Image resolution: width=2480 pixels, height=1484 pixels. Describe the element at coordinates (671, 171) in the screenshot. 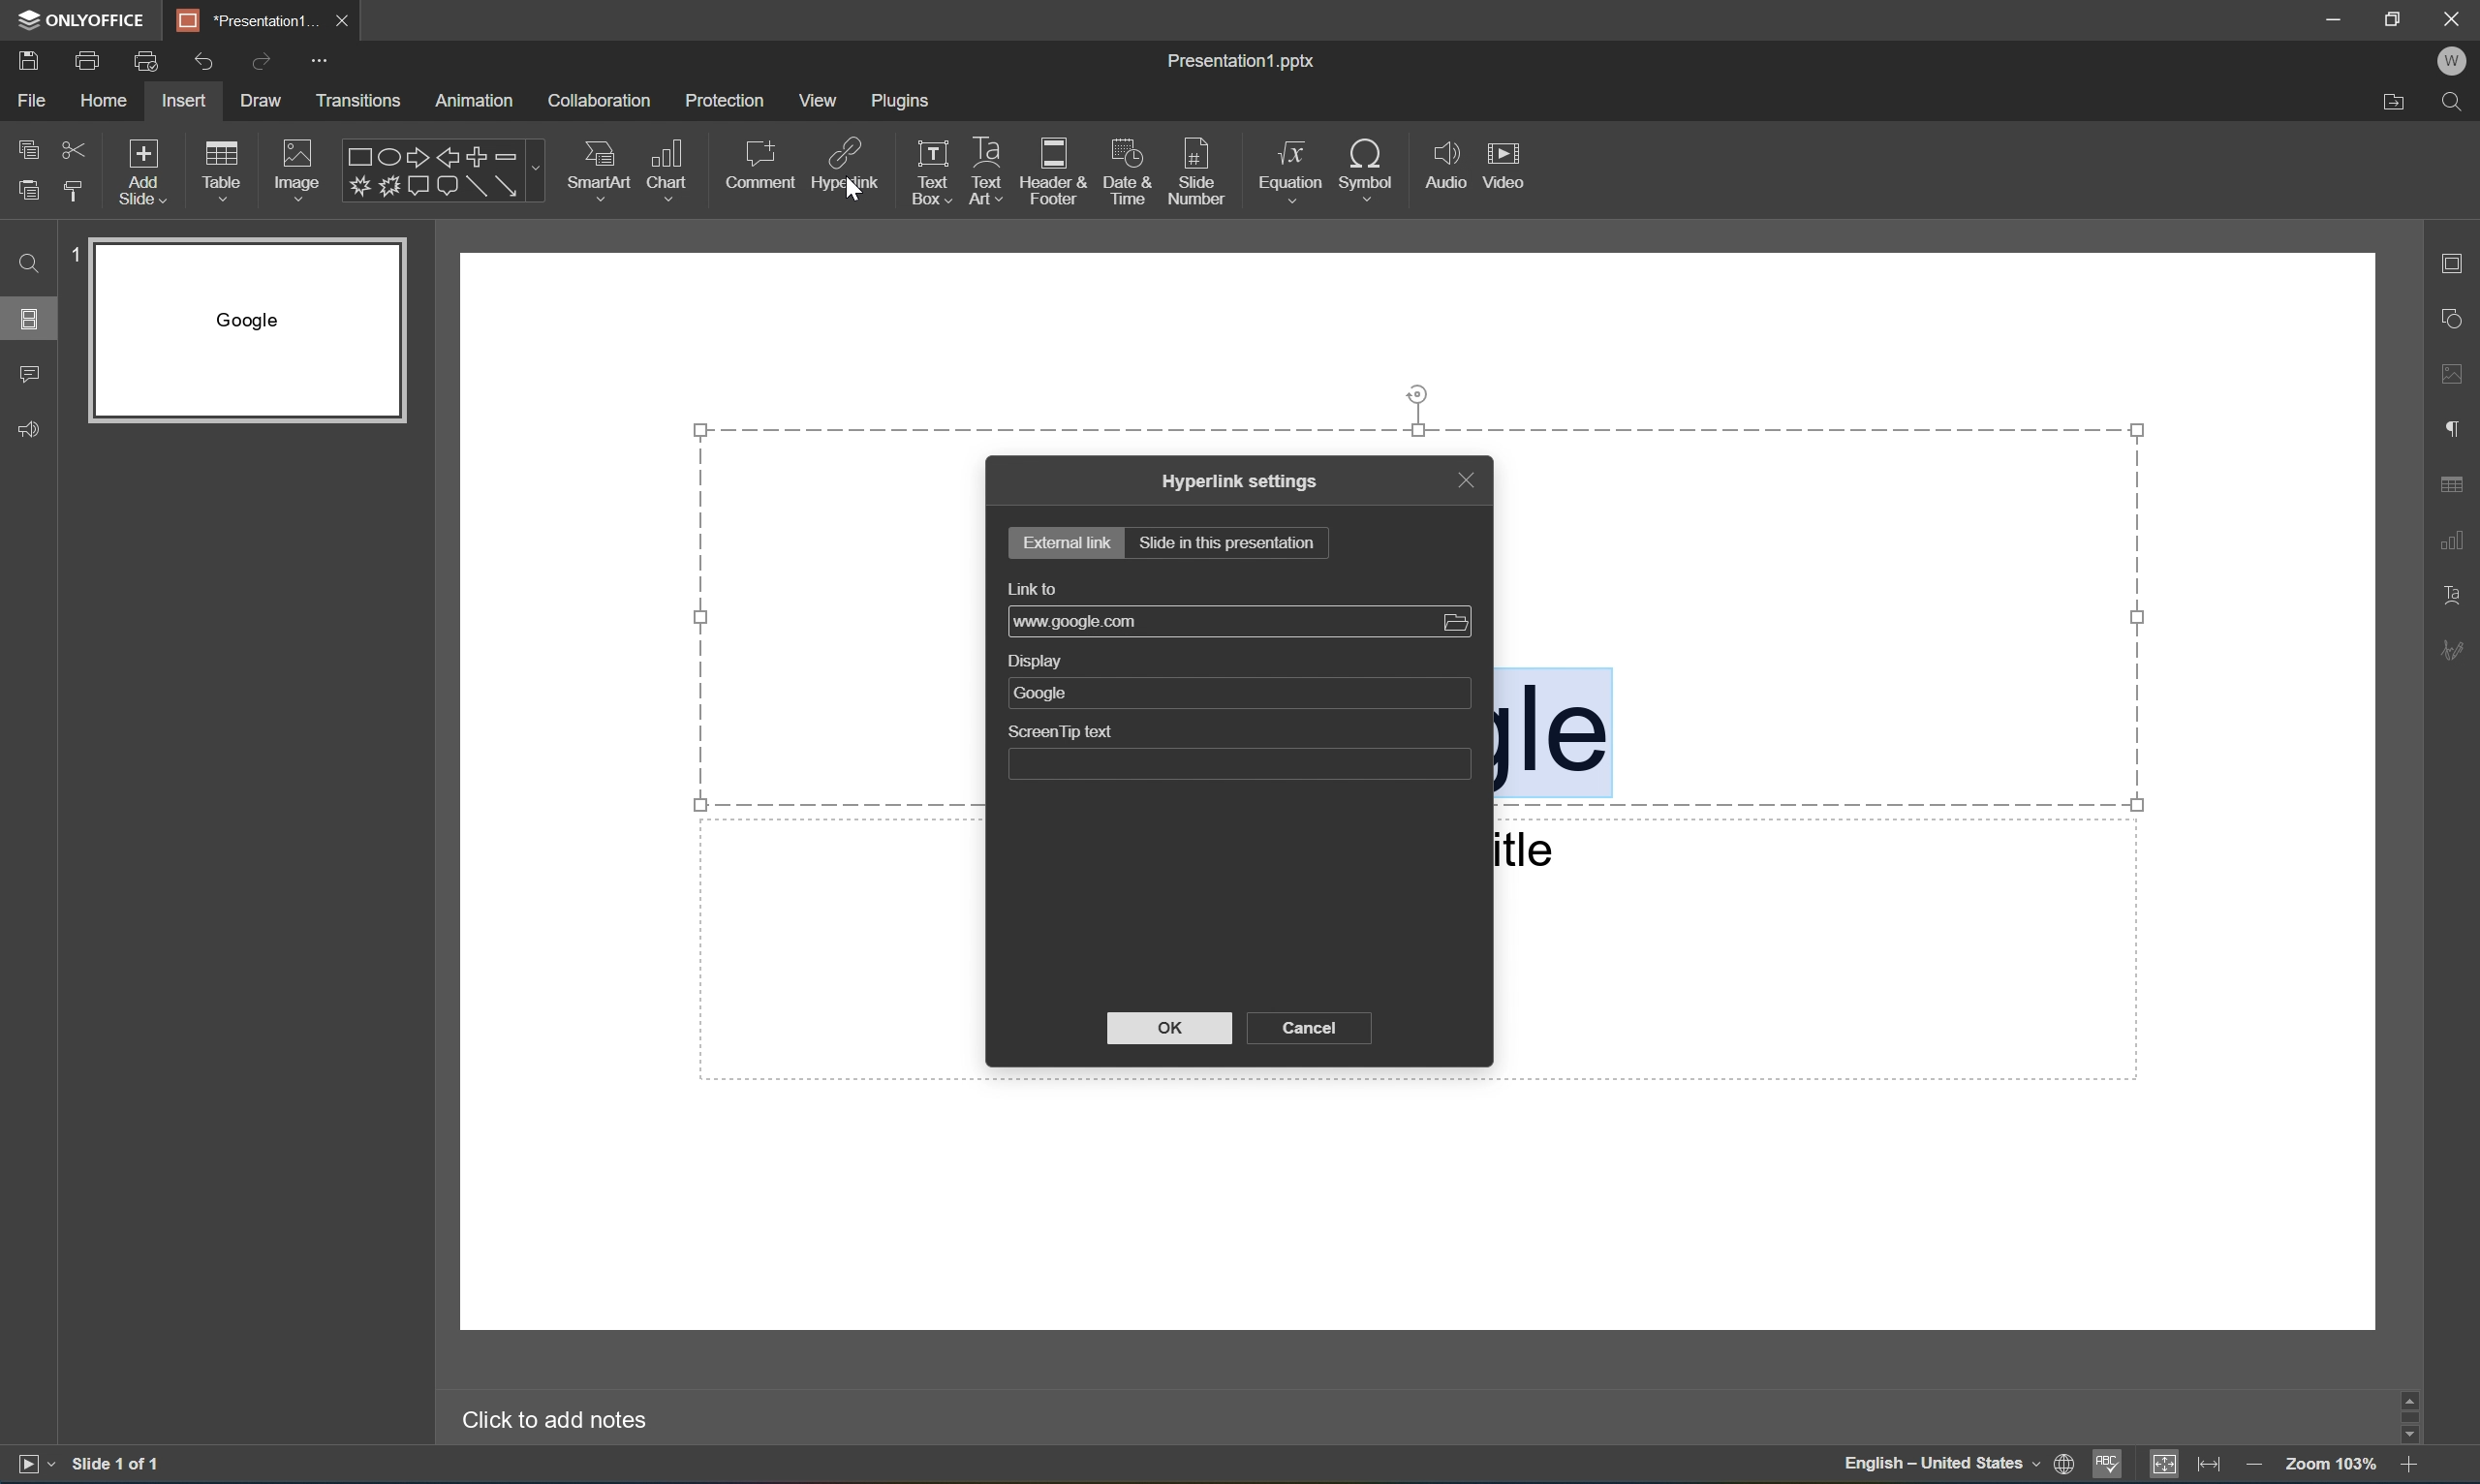

I see `Chart` at that location.